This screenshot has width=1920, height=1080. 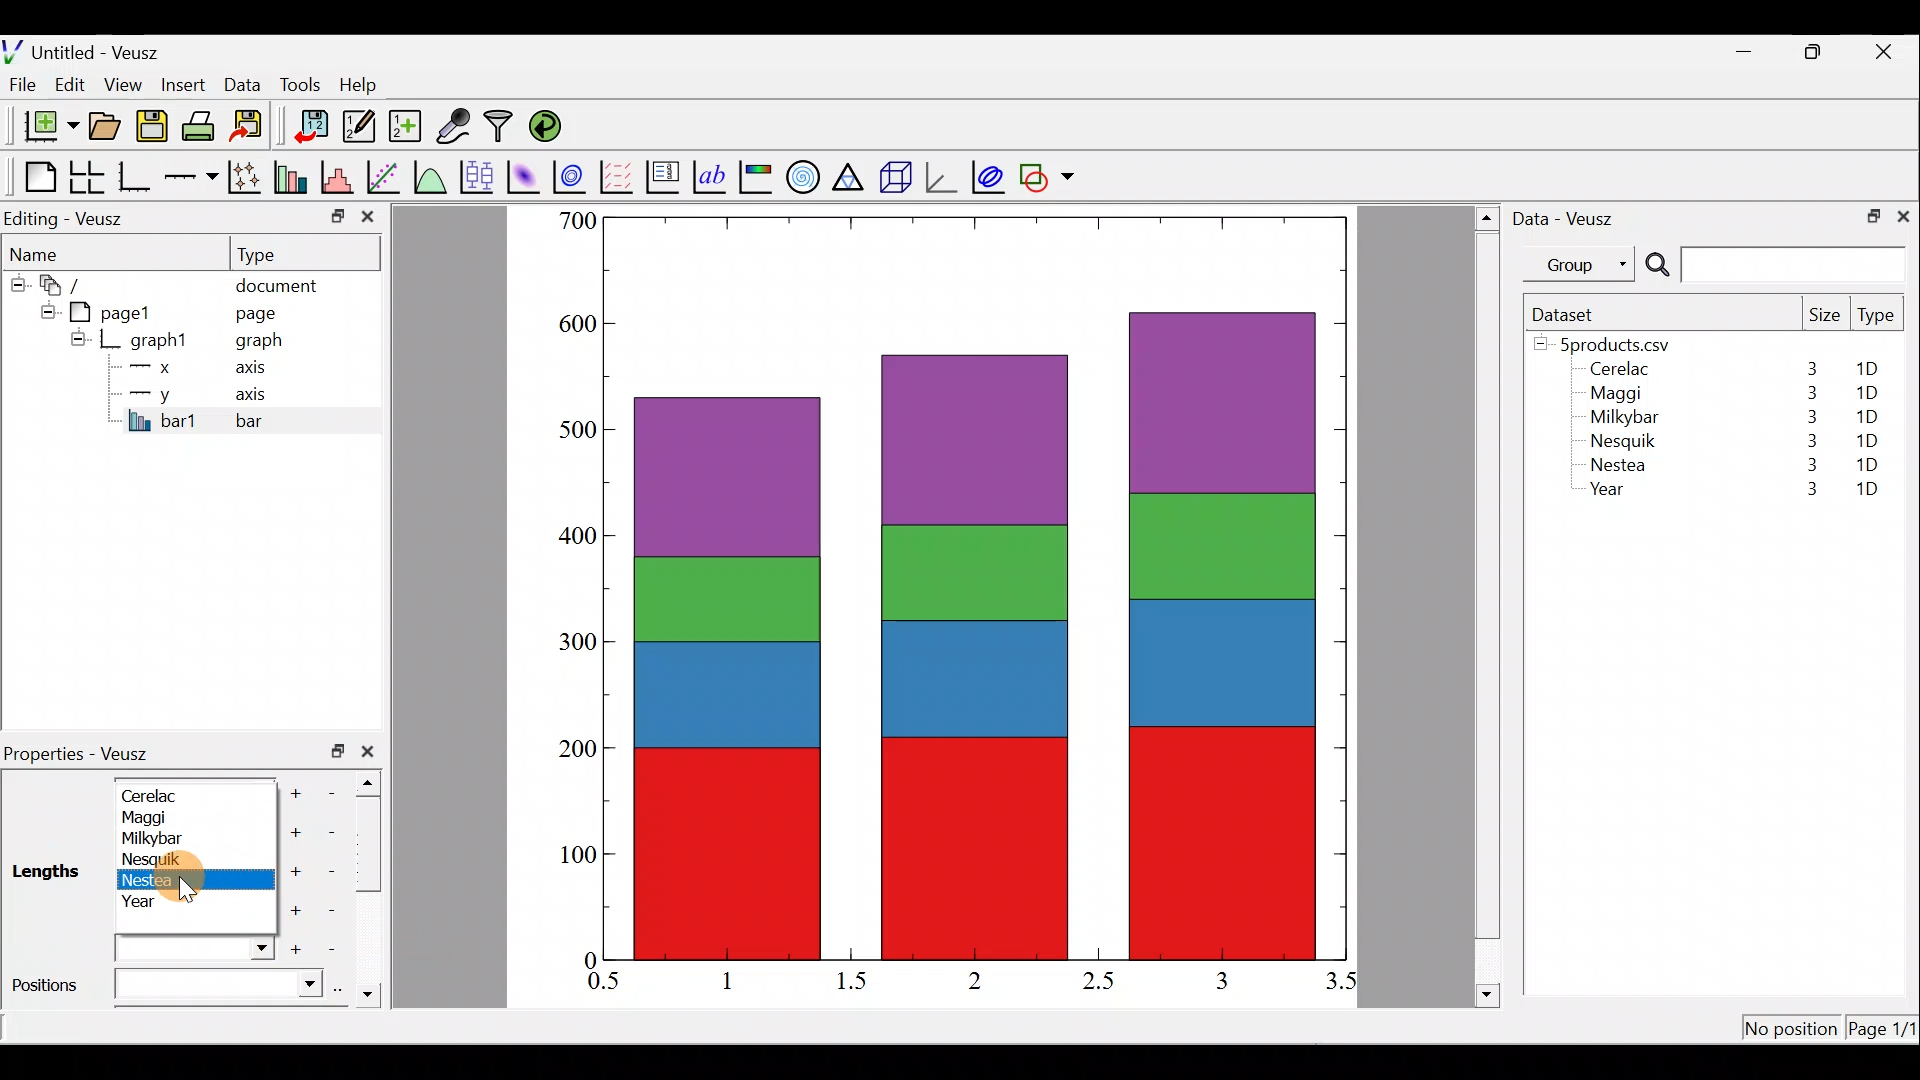 What do you see at coordinates (160, 341) in the screenshot?
I see `graph1` at bounding box center [160, 341].